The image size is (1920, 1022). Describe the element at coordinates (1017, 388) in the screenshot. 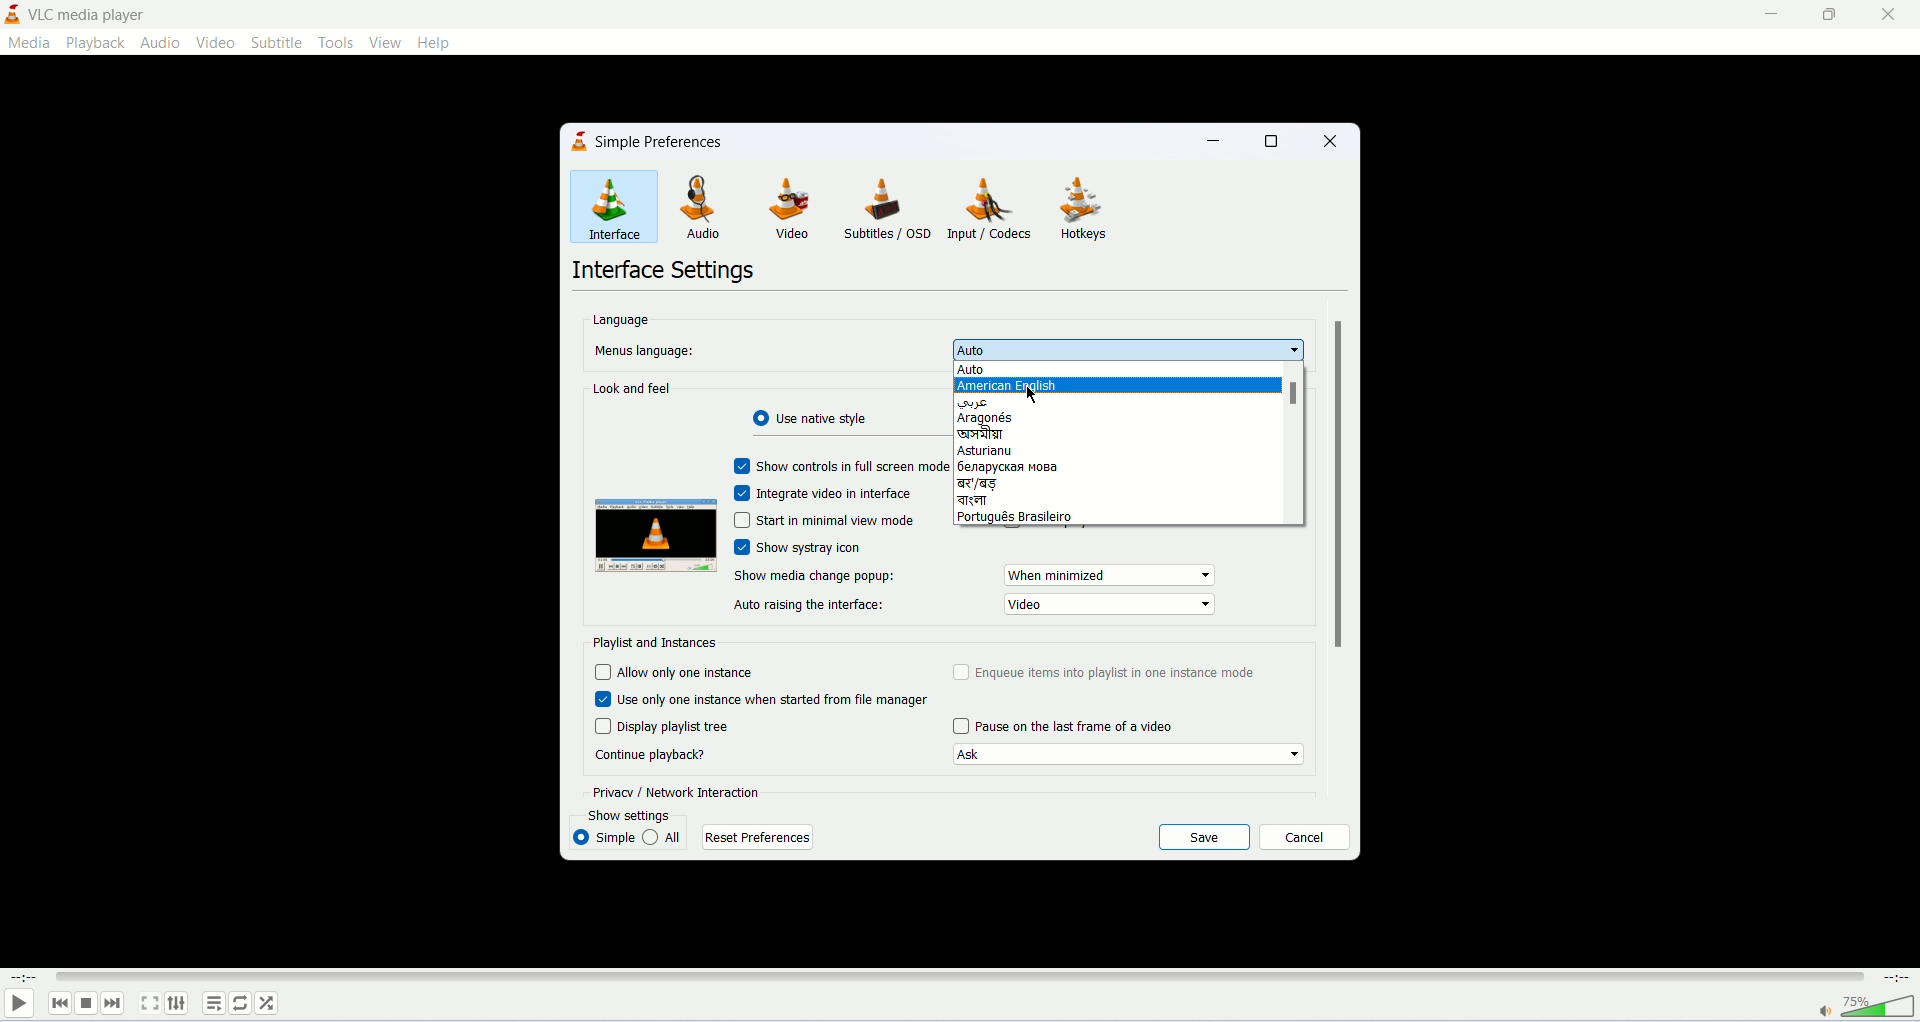

I see `americal english` at that location.